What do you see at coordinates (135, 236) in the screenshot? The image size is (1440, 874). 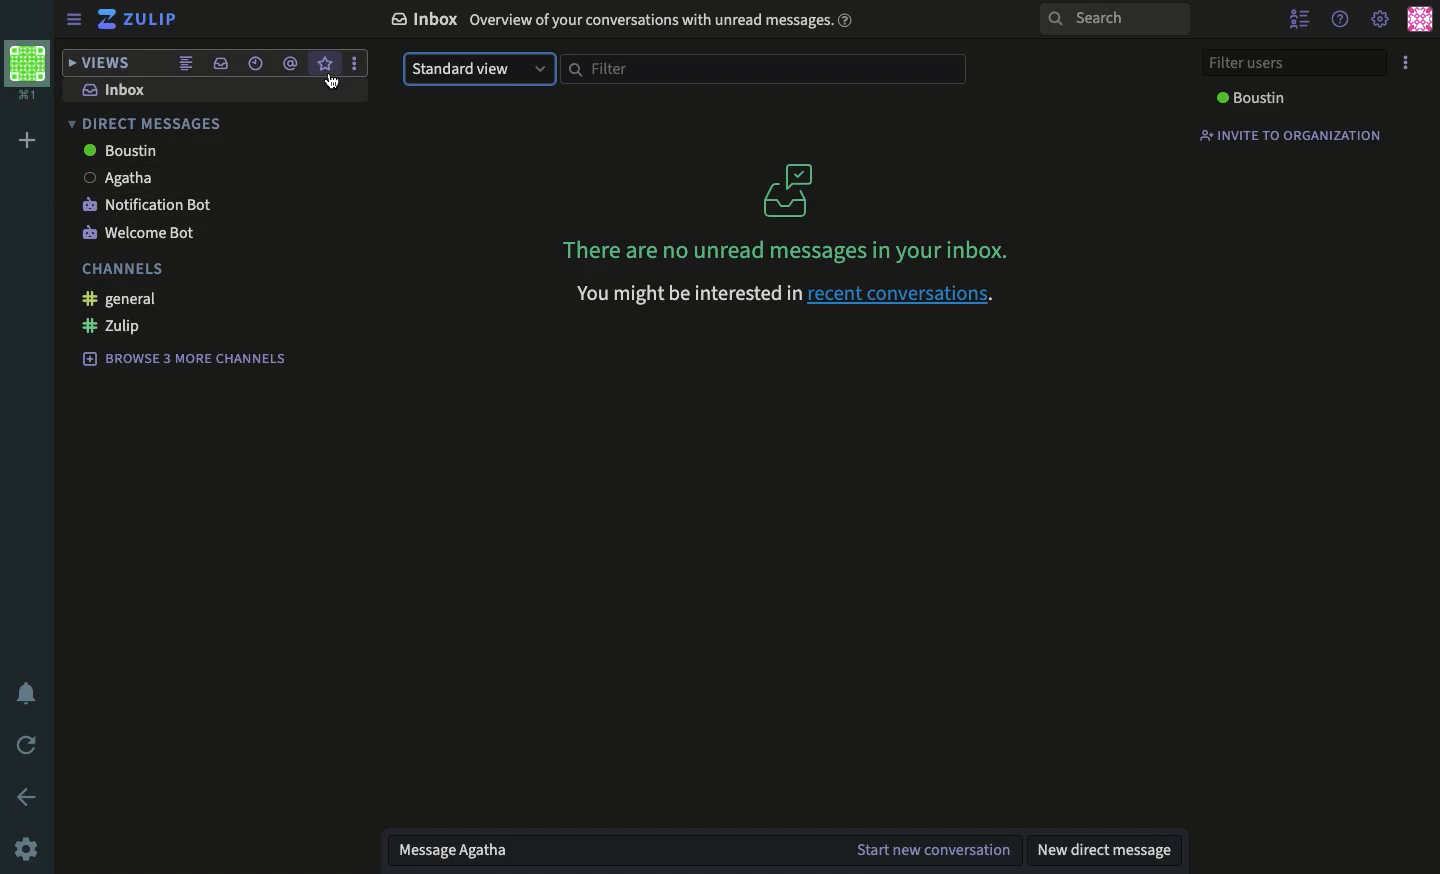 I see `welcome bot` at bounding box center [135, 236].